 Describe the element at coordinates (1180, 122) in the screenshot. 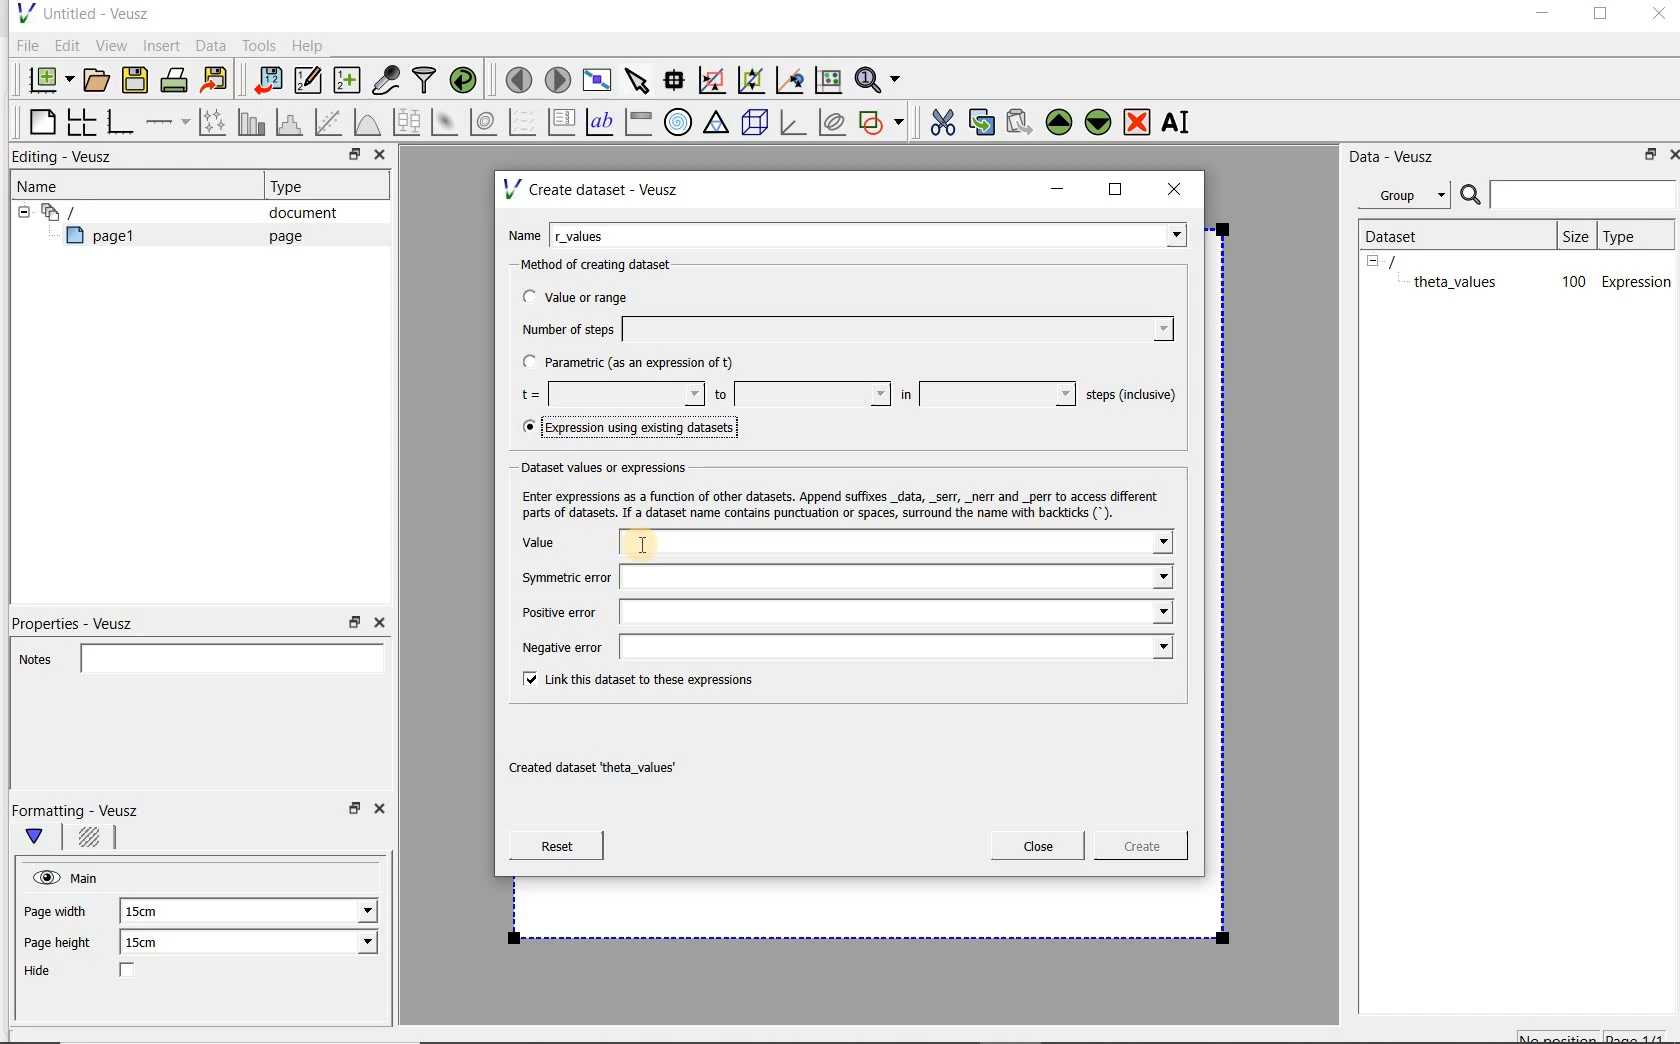

I see `rename the selected widget` at that location.